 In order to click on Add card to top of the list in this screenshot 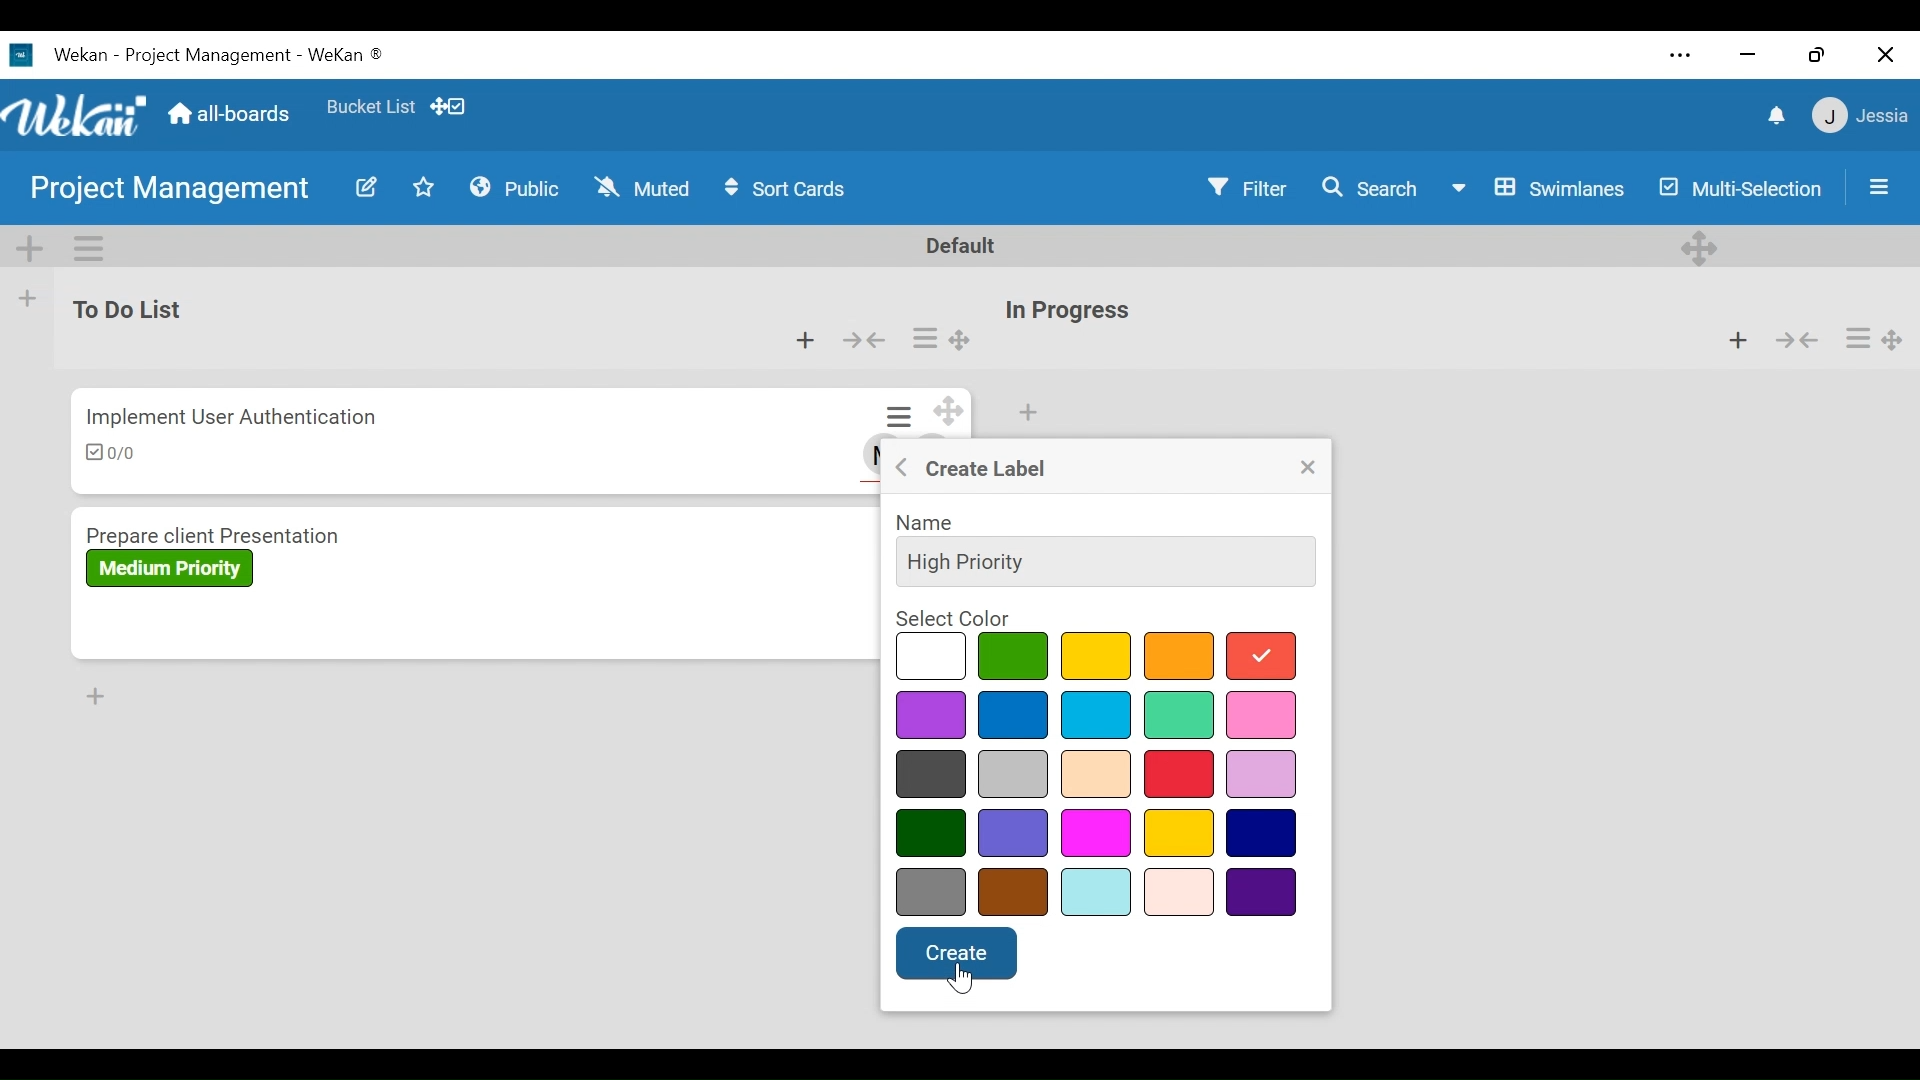, I will do `click(1738, 339)`.